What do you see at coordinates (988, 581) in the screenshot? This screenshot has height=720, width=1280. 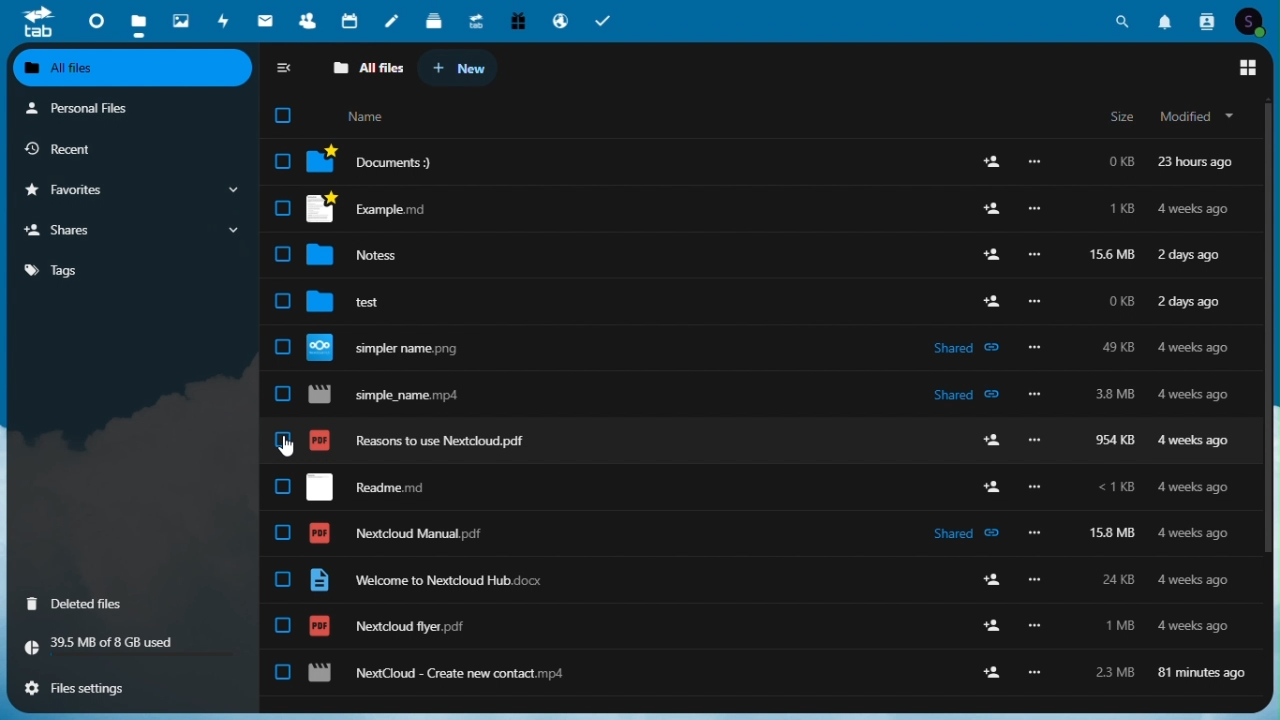 I see ` add user` at bounding box center [988, 581].